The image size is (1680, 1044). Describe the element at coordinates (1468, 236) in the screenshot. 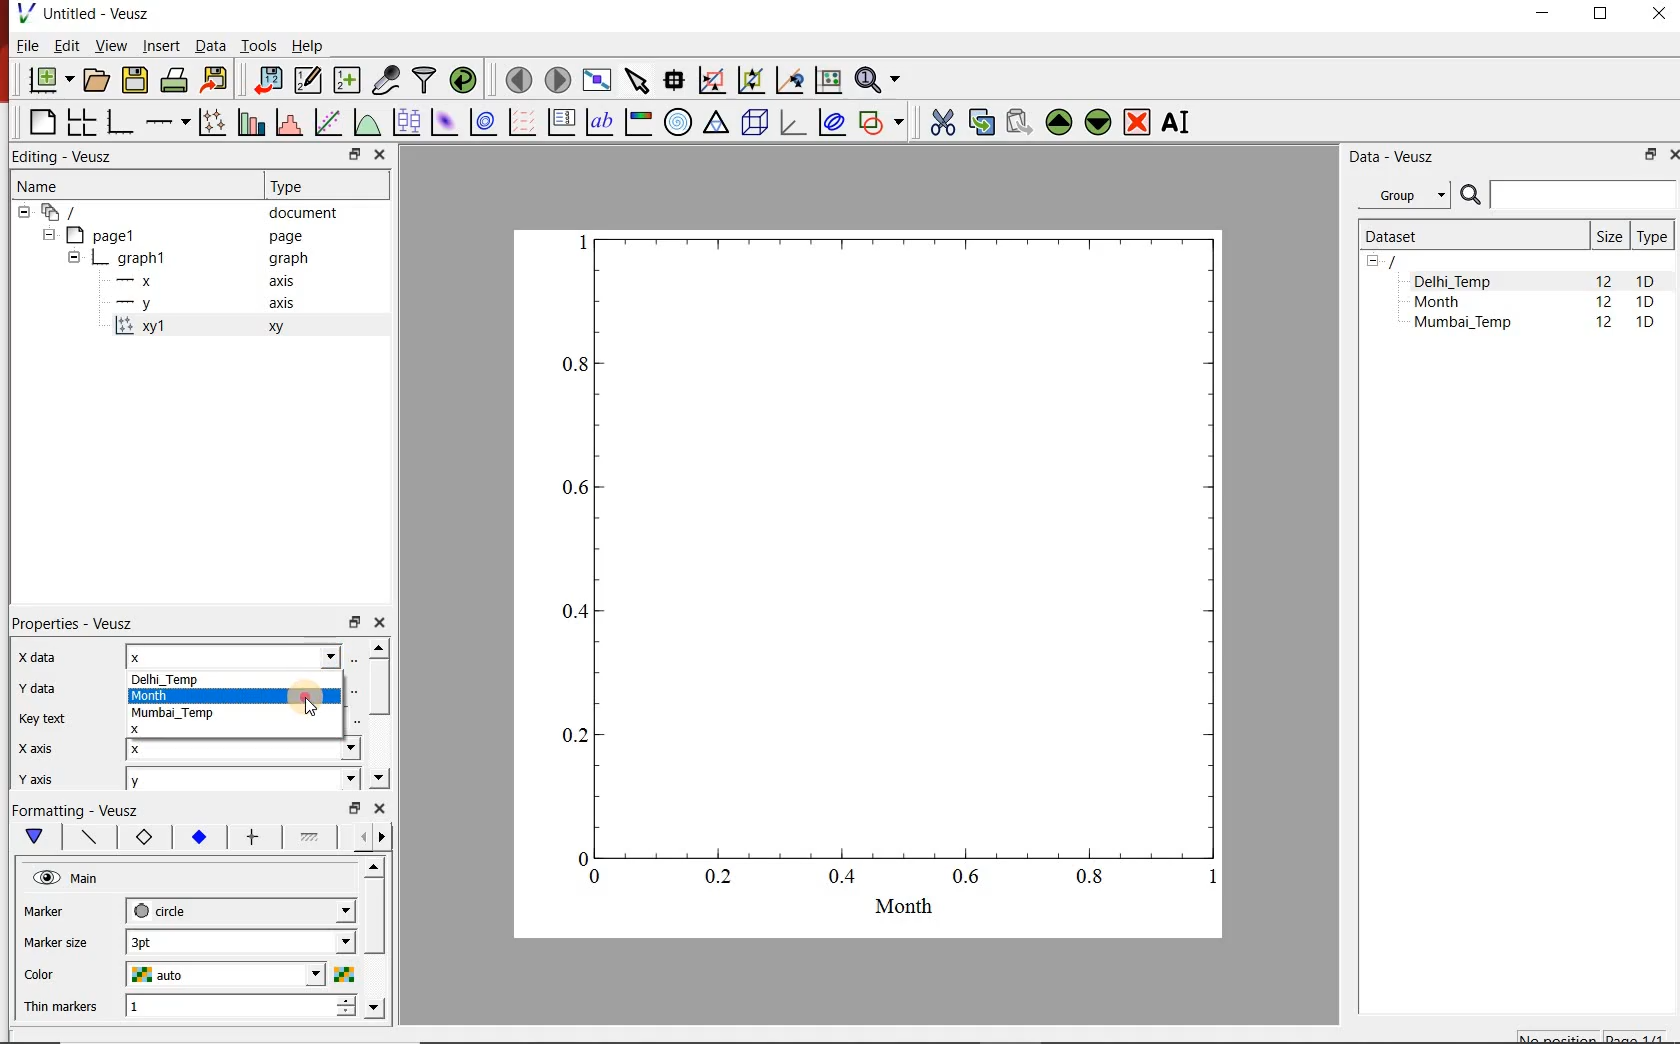

I see `Dataset` at that location.